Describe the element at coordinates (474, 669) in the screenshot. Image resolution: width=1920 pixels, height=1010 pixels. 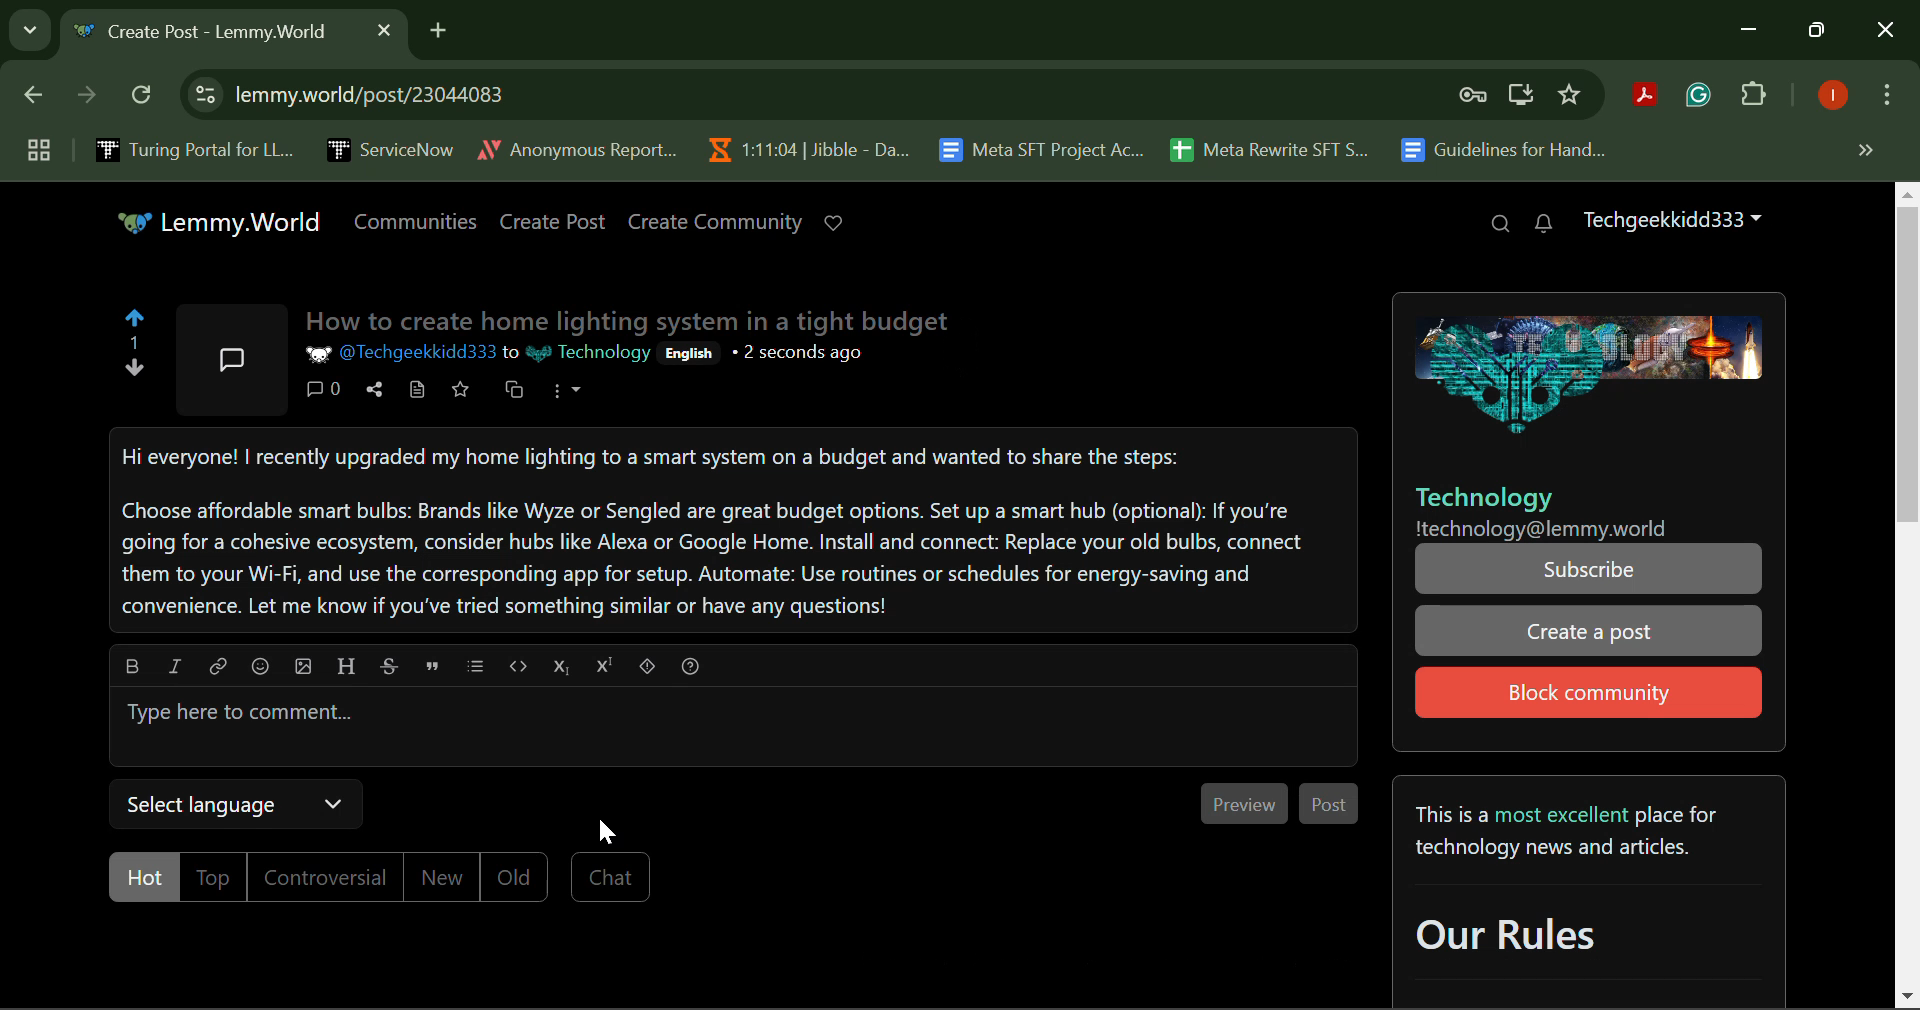
I see `list` at that location.